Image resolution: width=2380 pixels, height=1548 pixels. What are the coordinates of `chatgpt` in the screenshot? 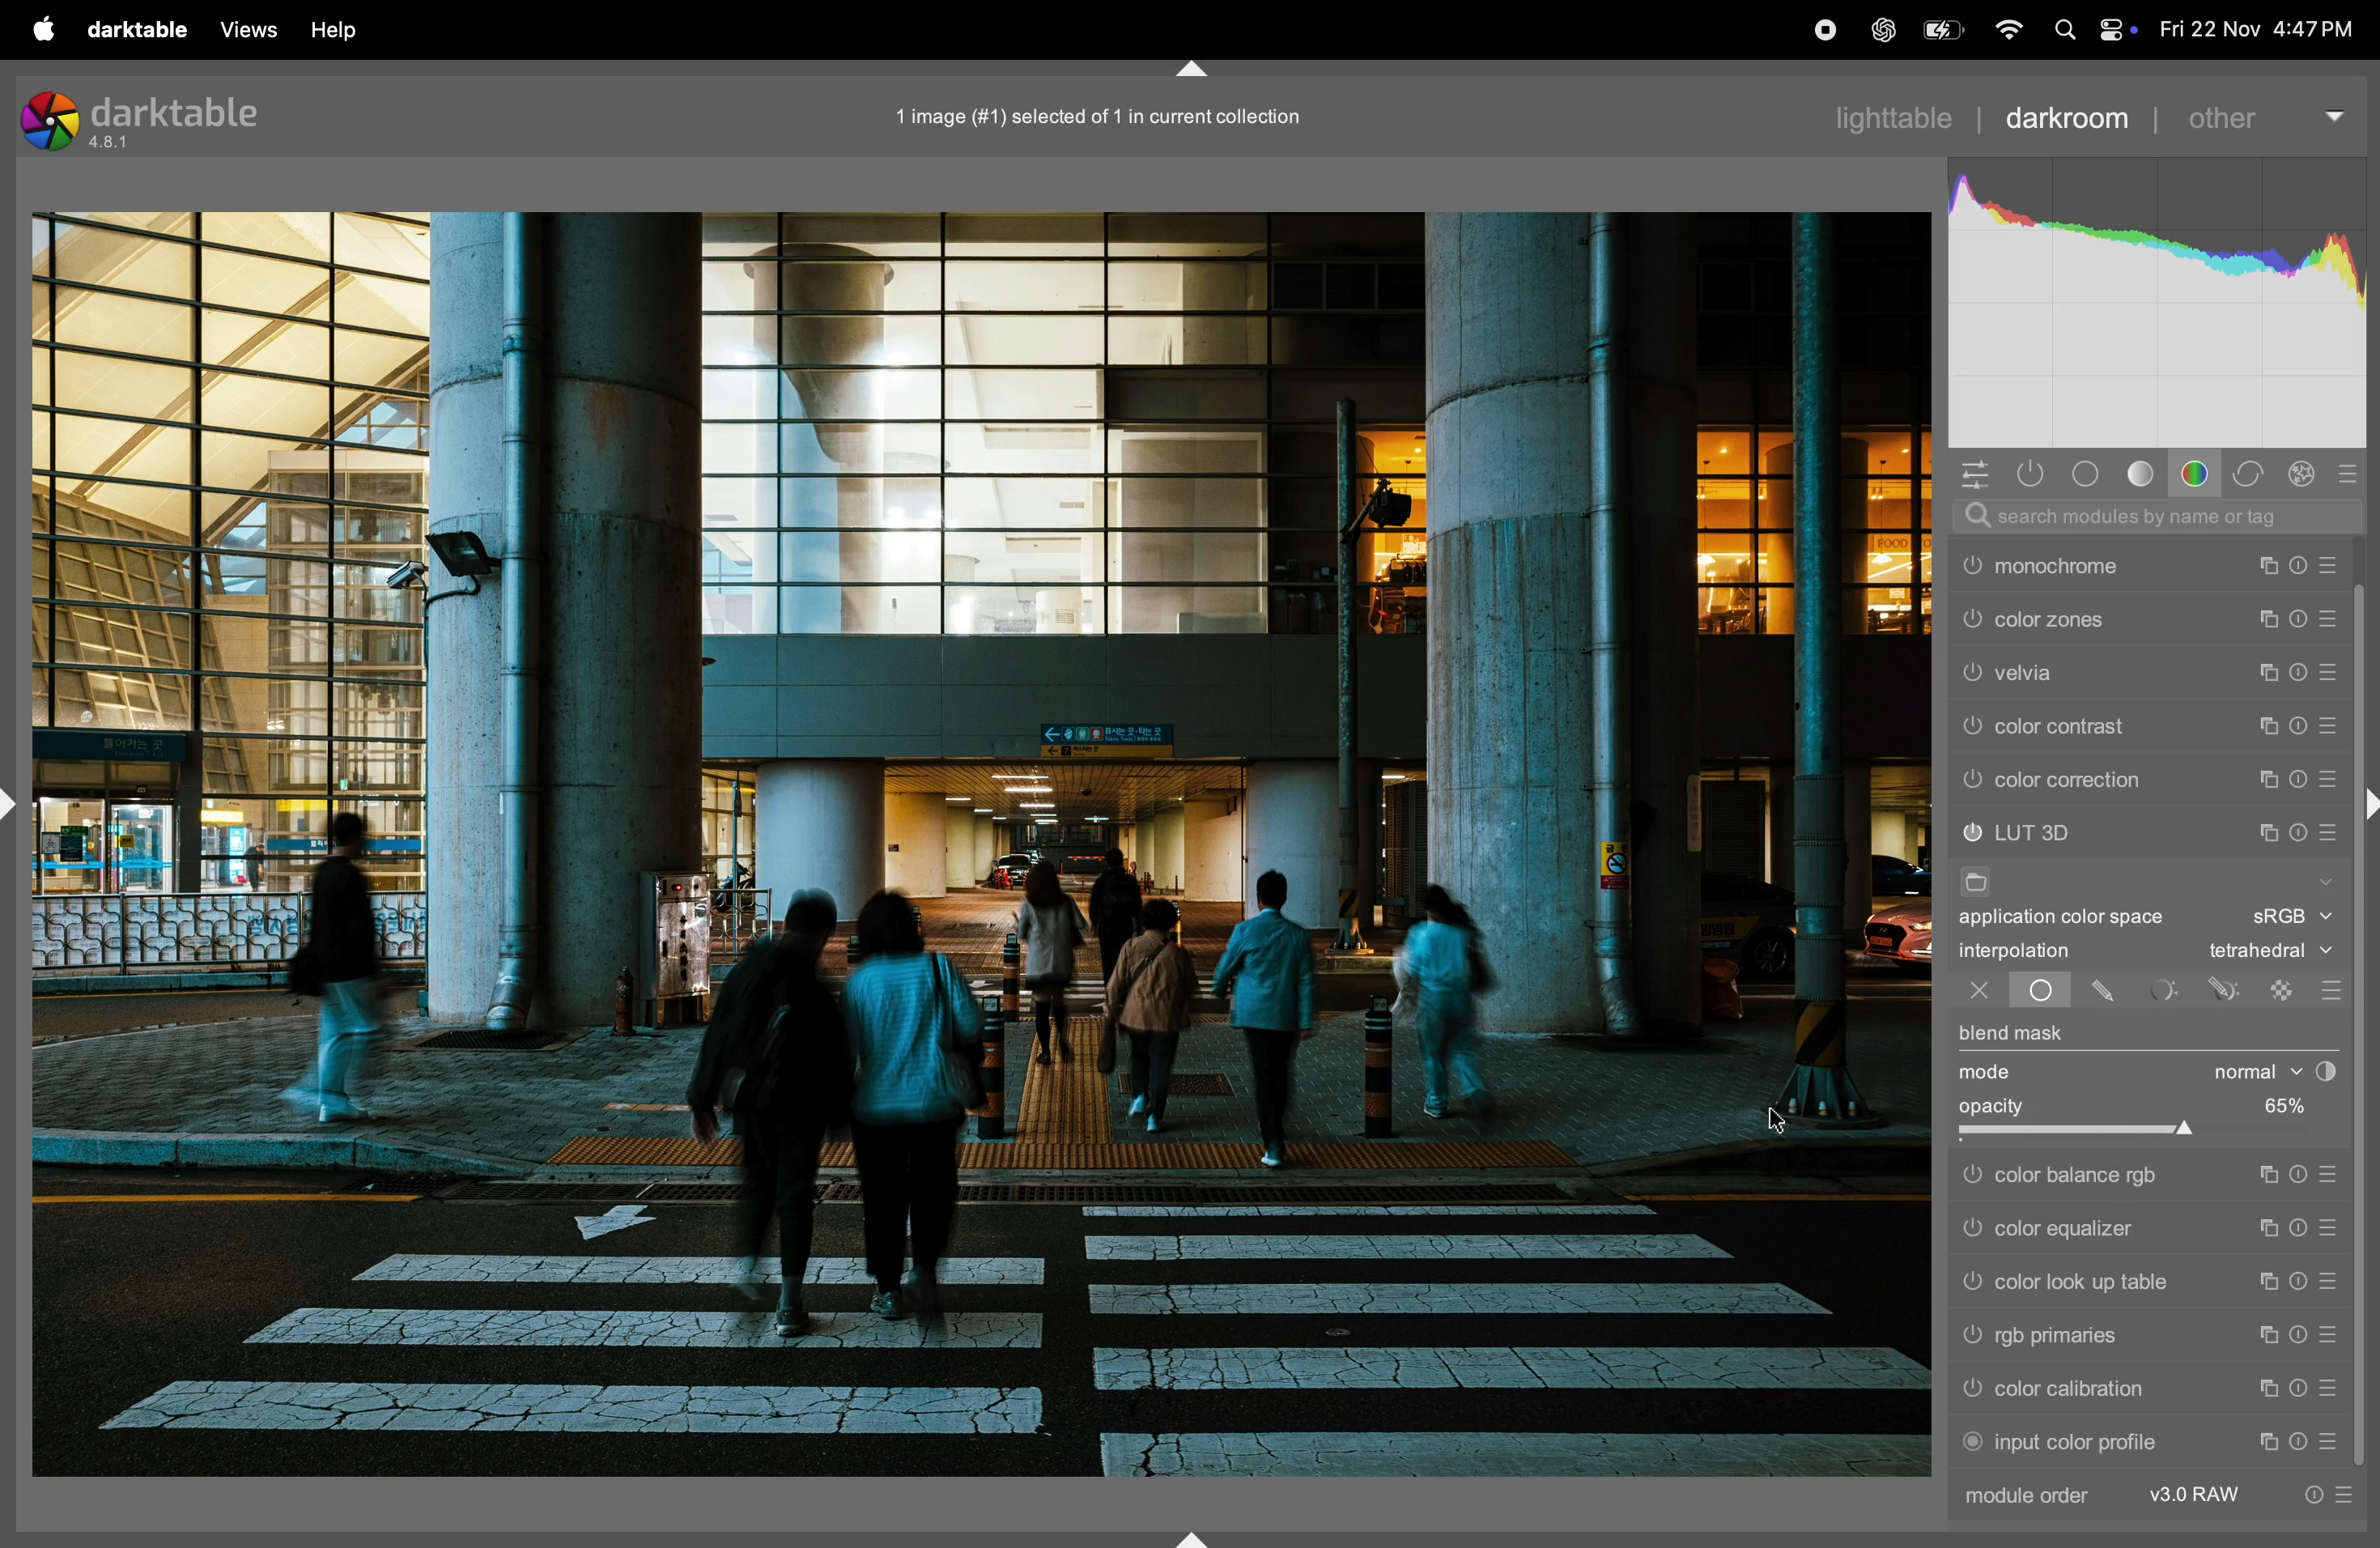 It's located at (1876, 27).